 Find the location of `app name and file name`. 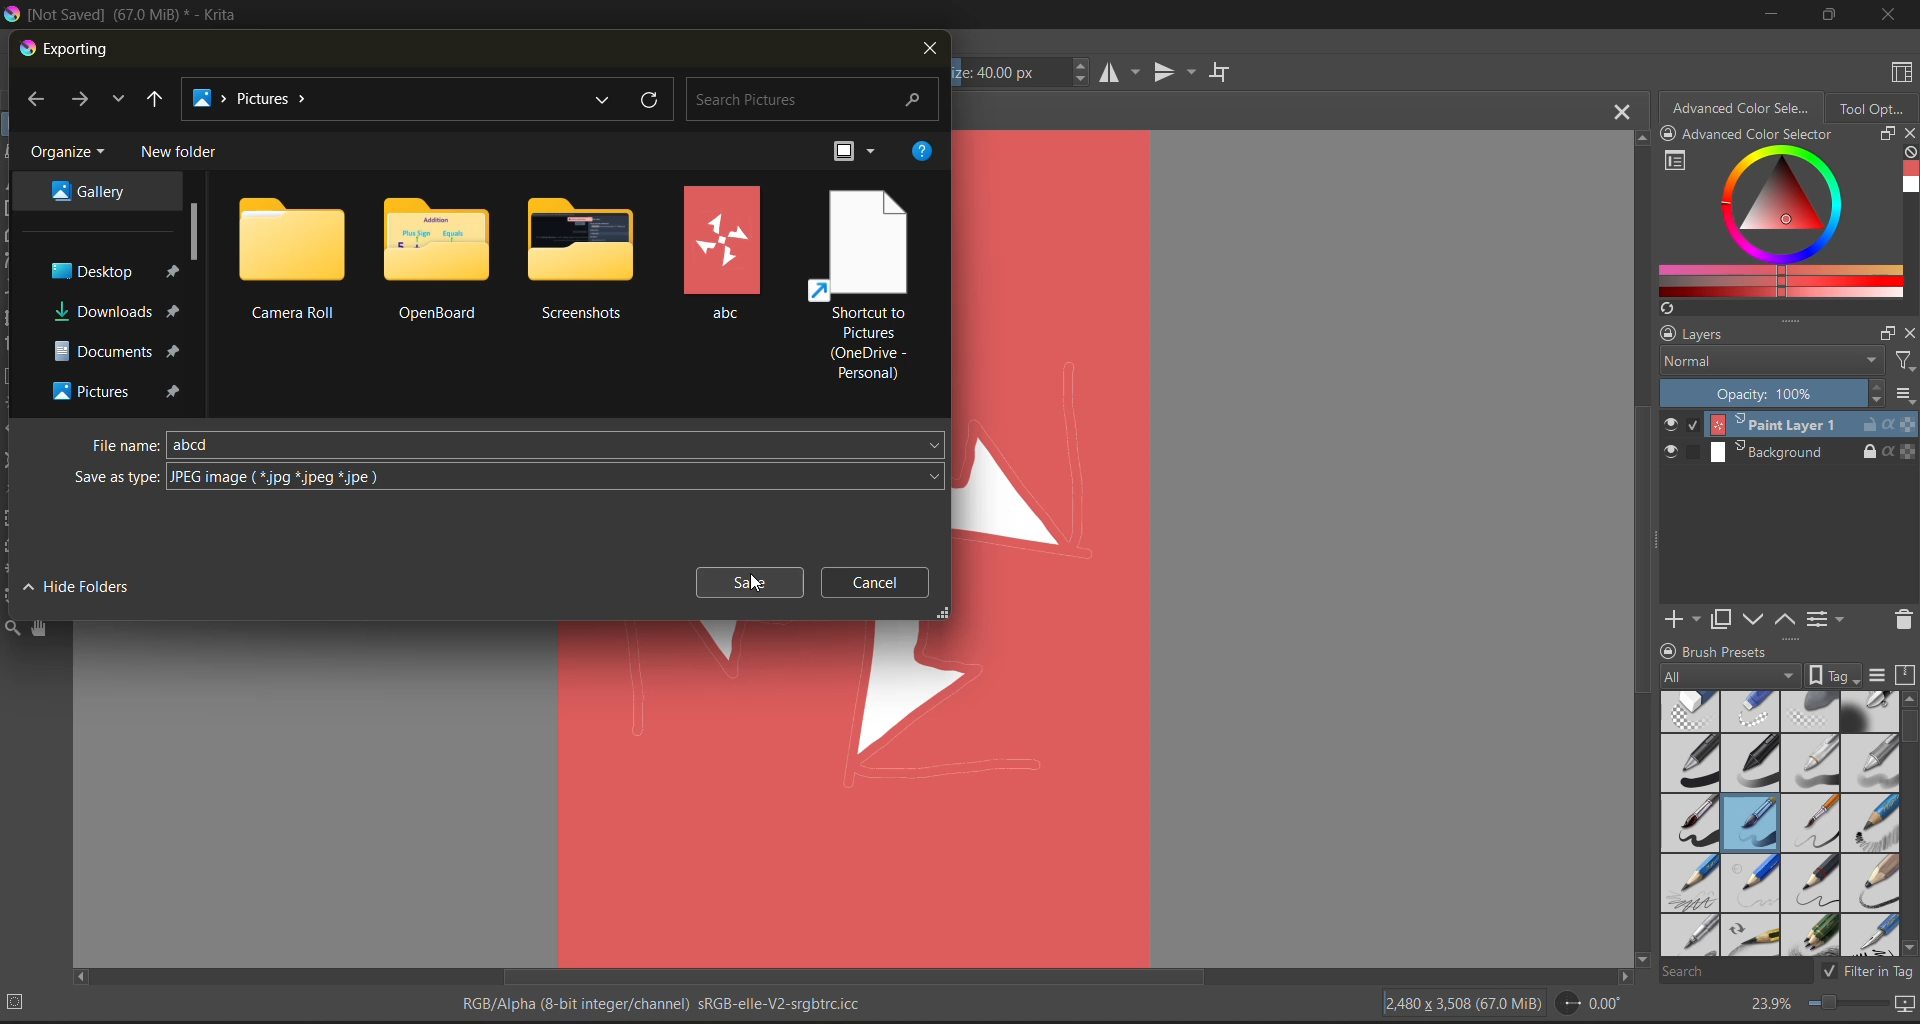

app name and file name is located at coordinates (138, 17).